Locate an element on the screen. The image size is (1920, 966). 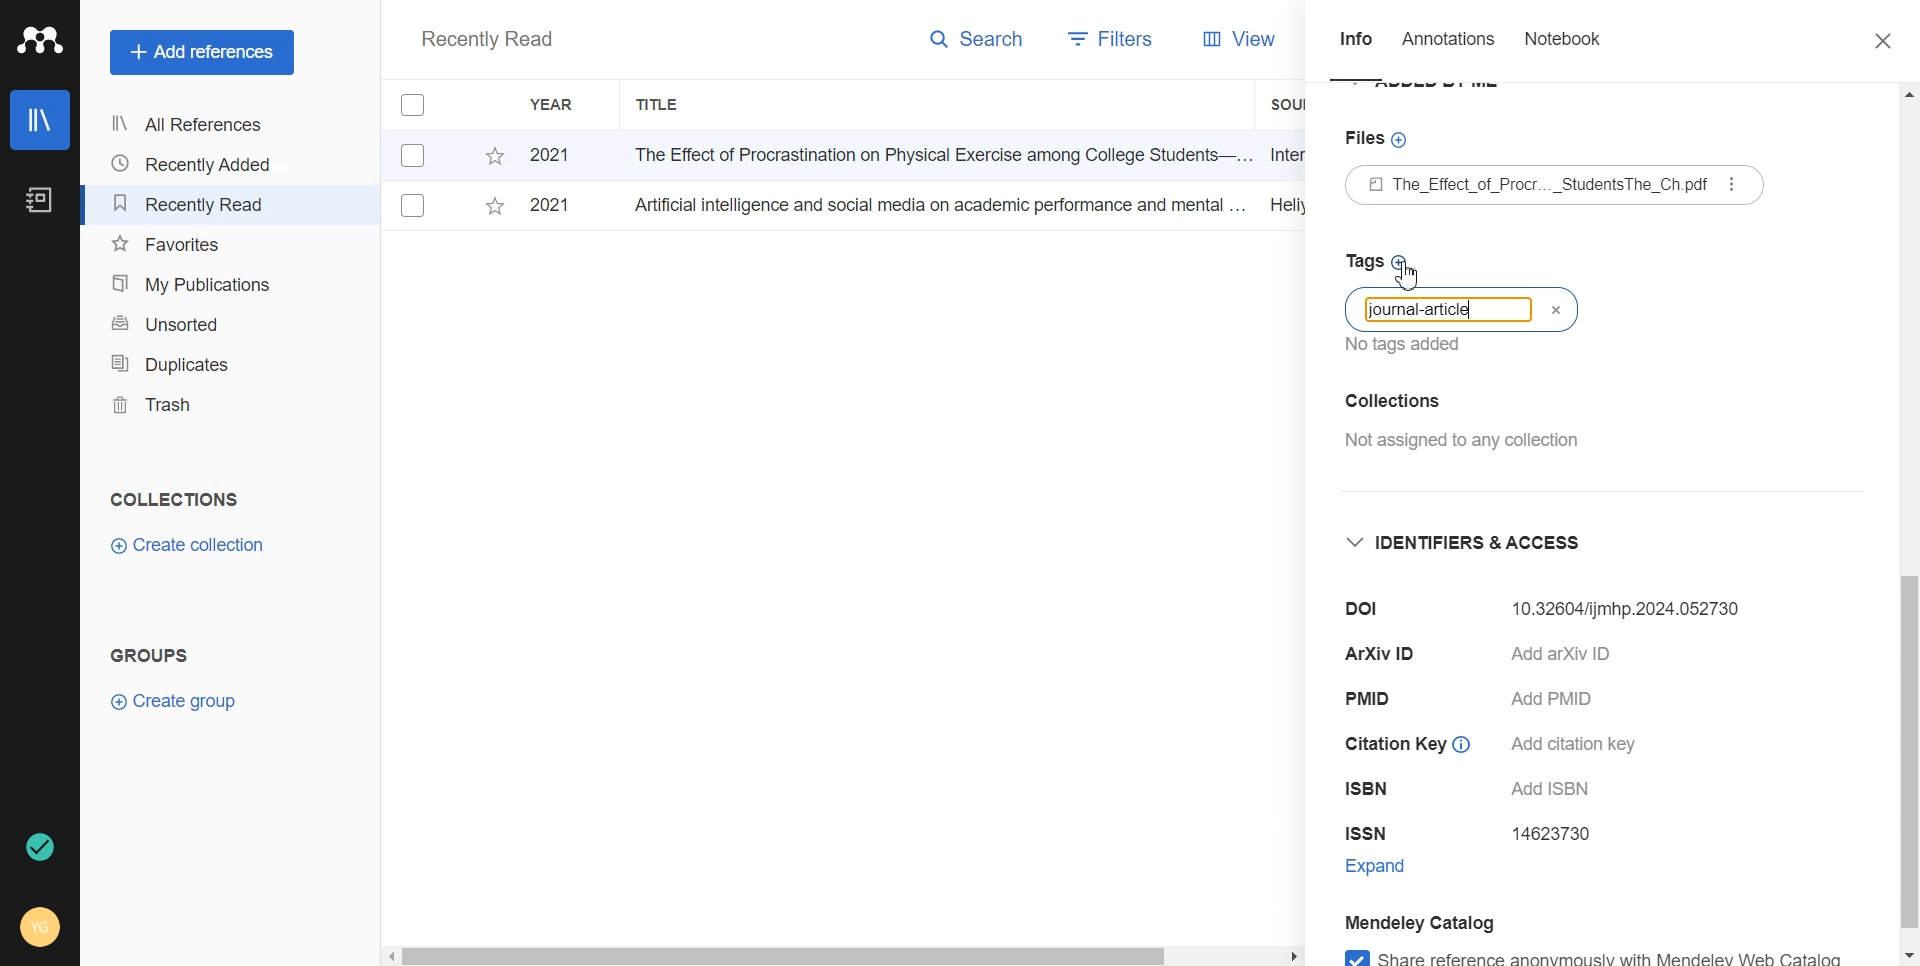
Recently Added is located at coordinates (195, 164).